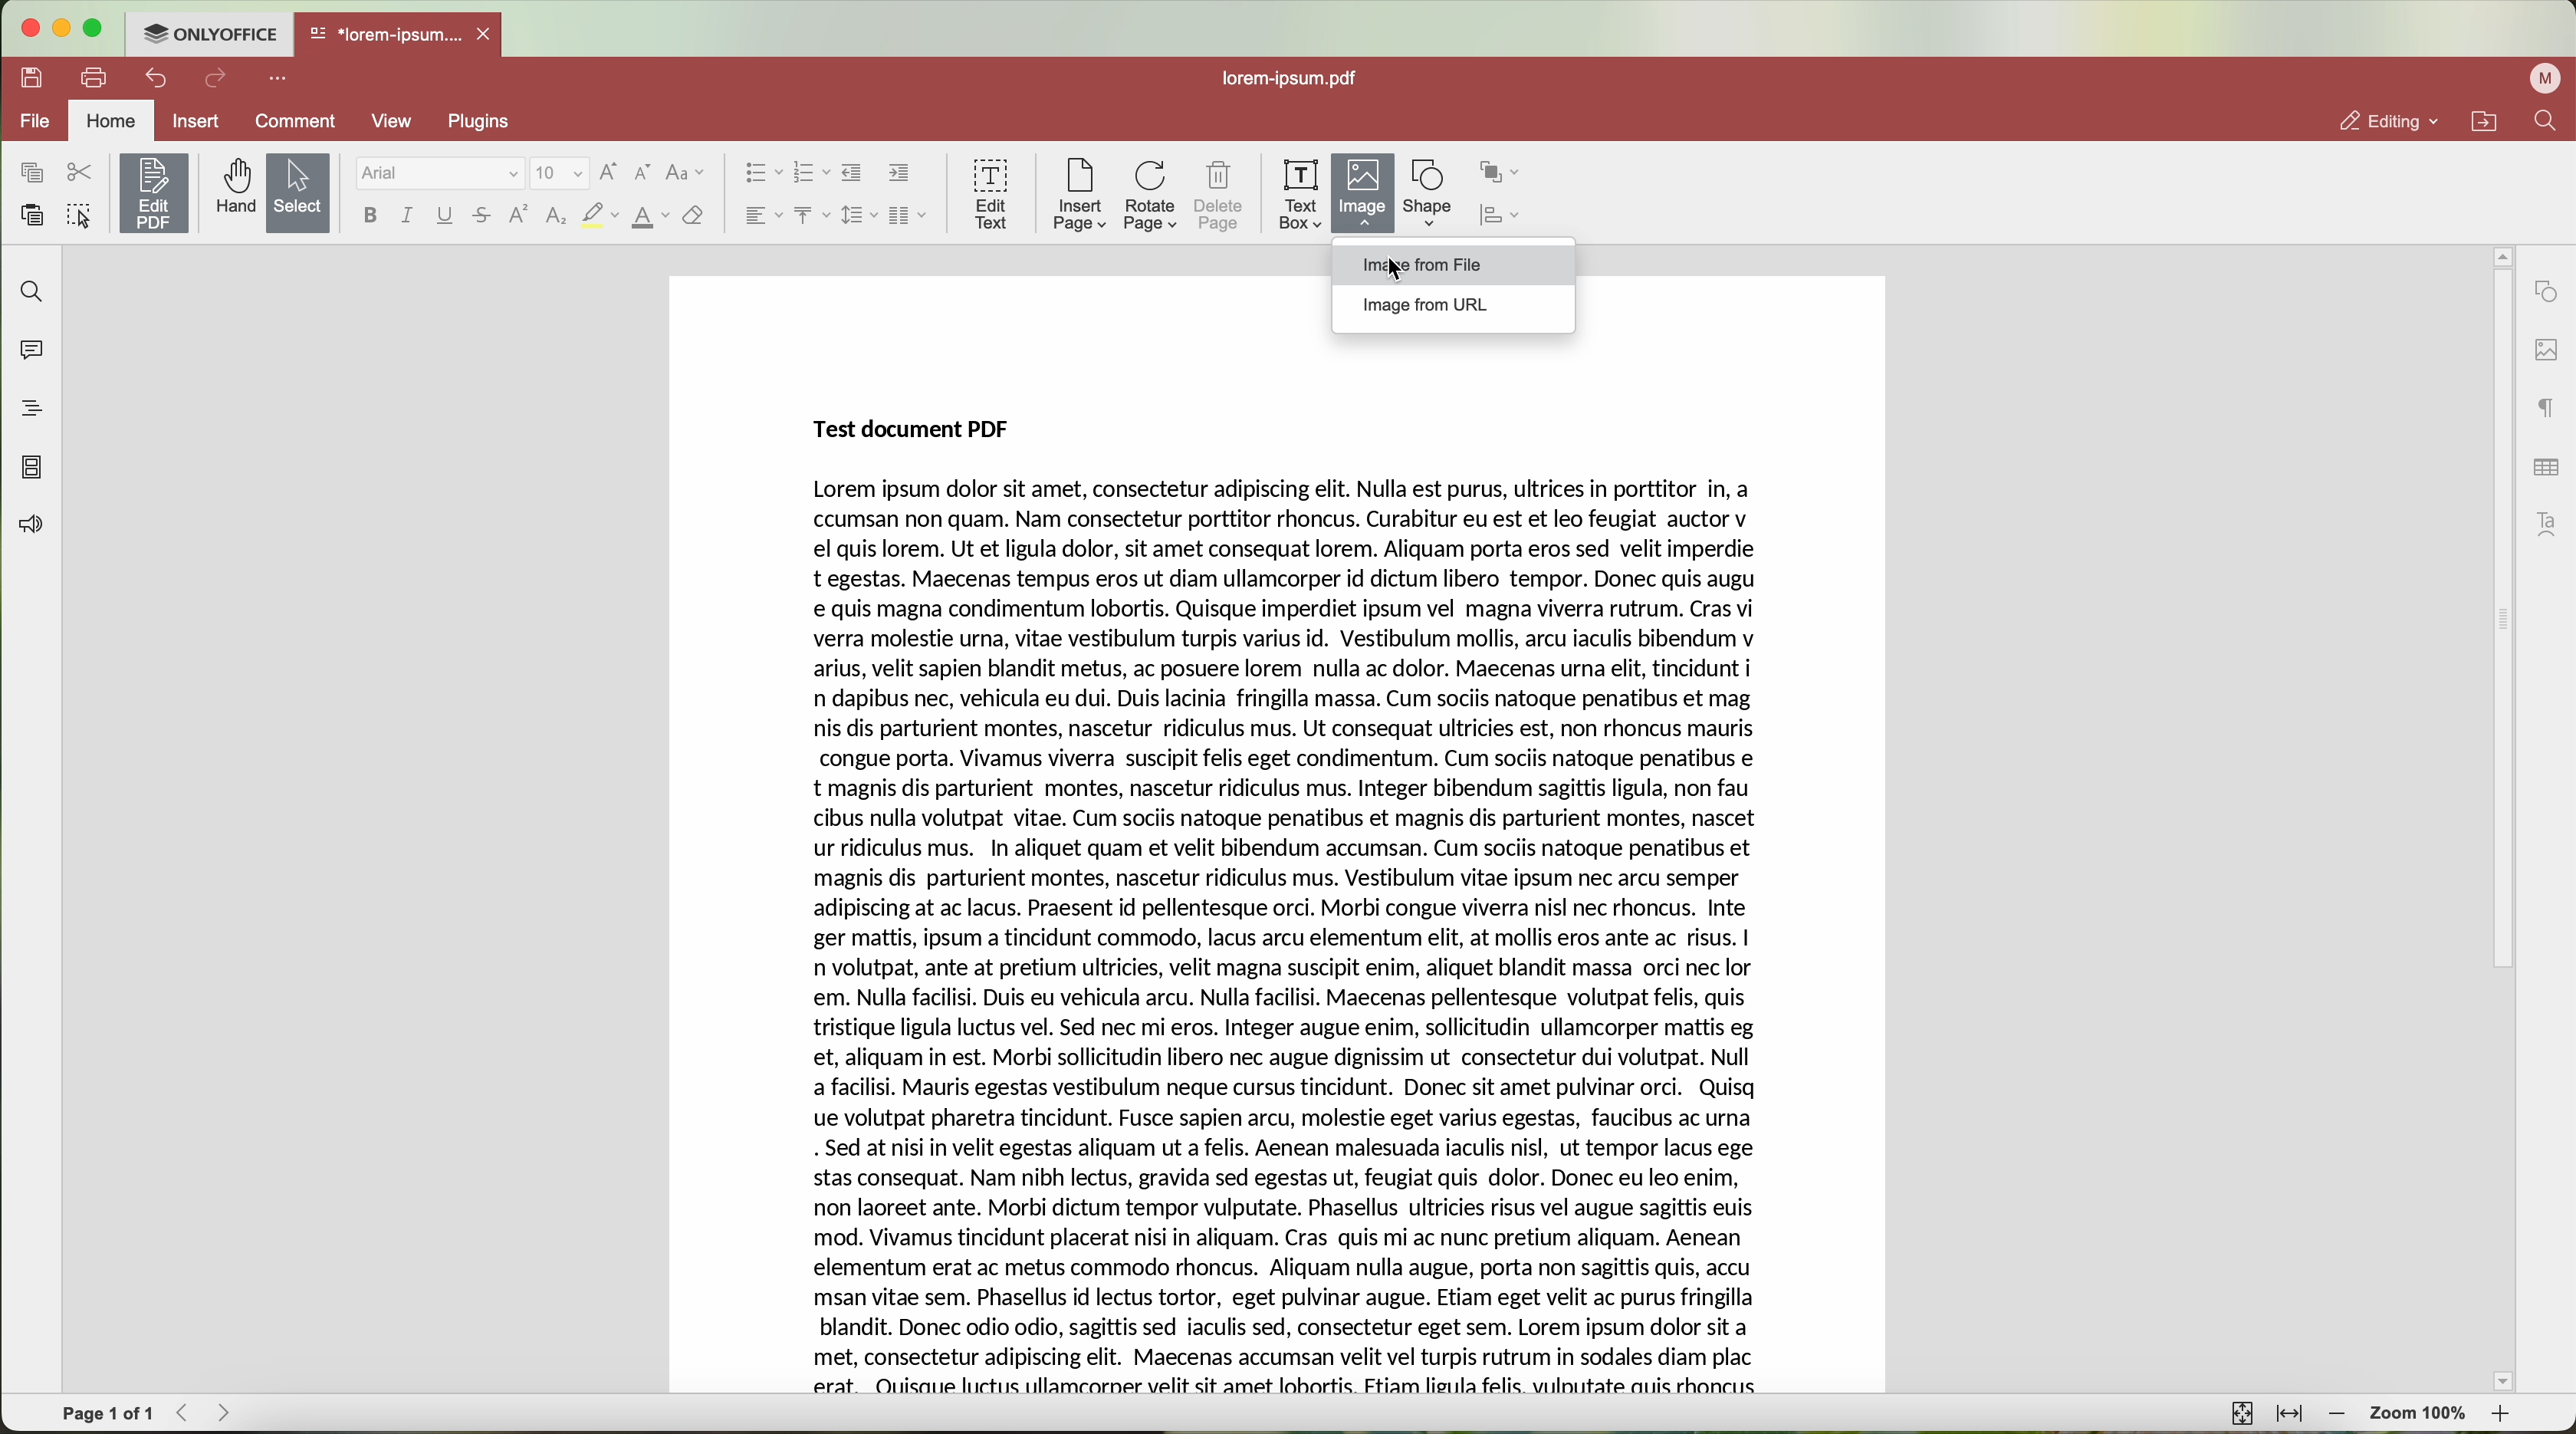 The width and height of the screenshot is (2576, 1434). What do you see at coordinates (2289, 1414) in the screenshot?
I see `fit to width` at bounding box center [2289, 1414].